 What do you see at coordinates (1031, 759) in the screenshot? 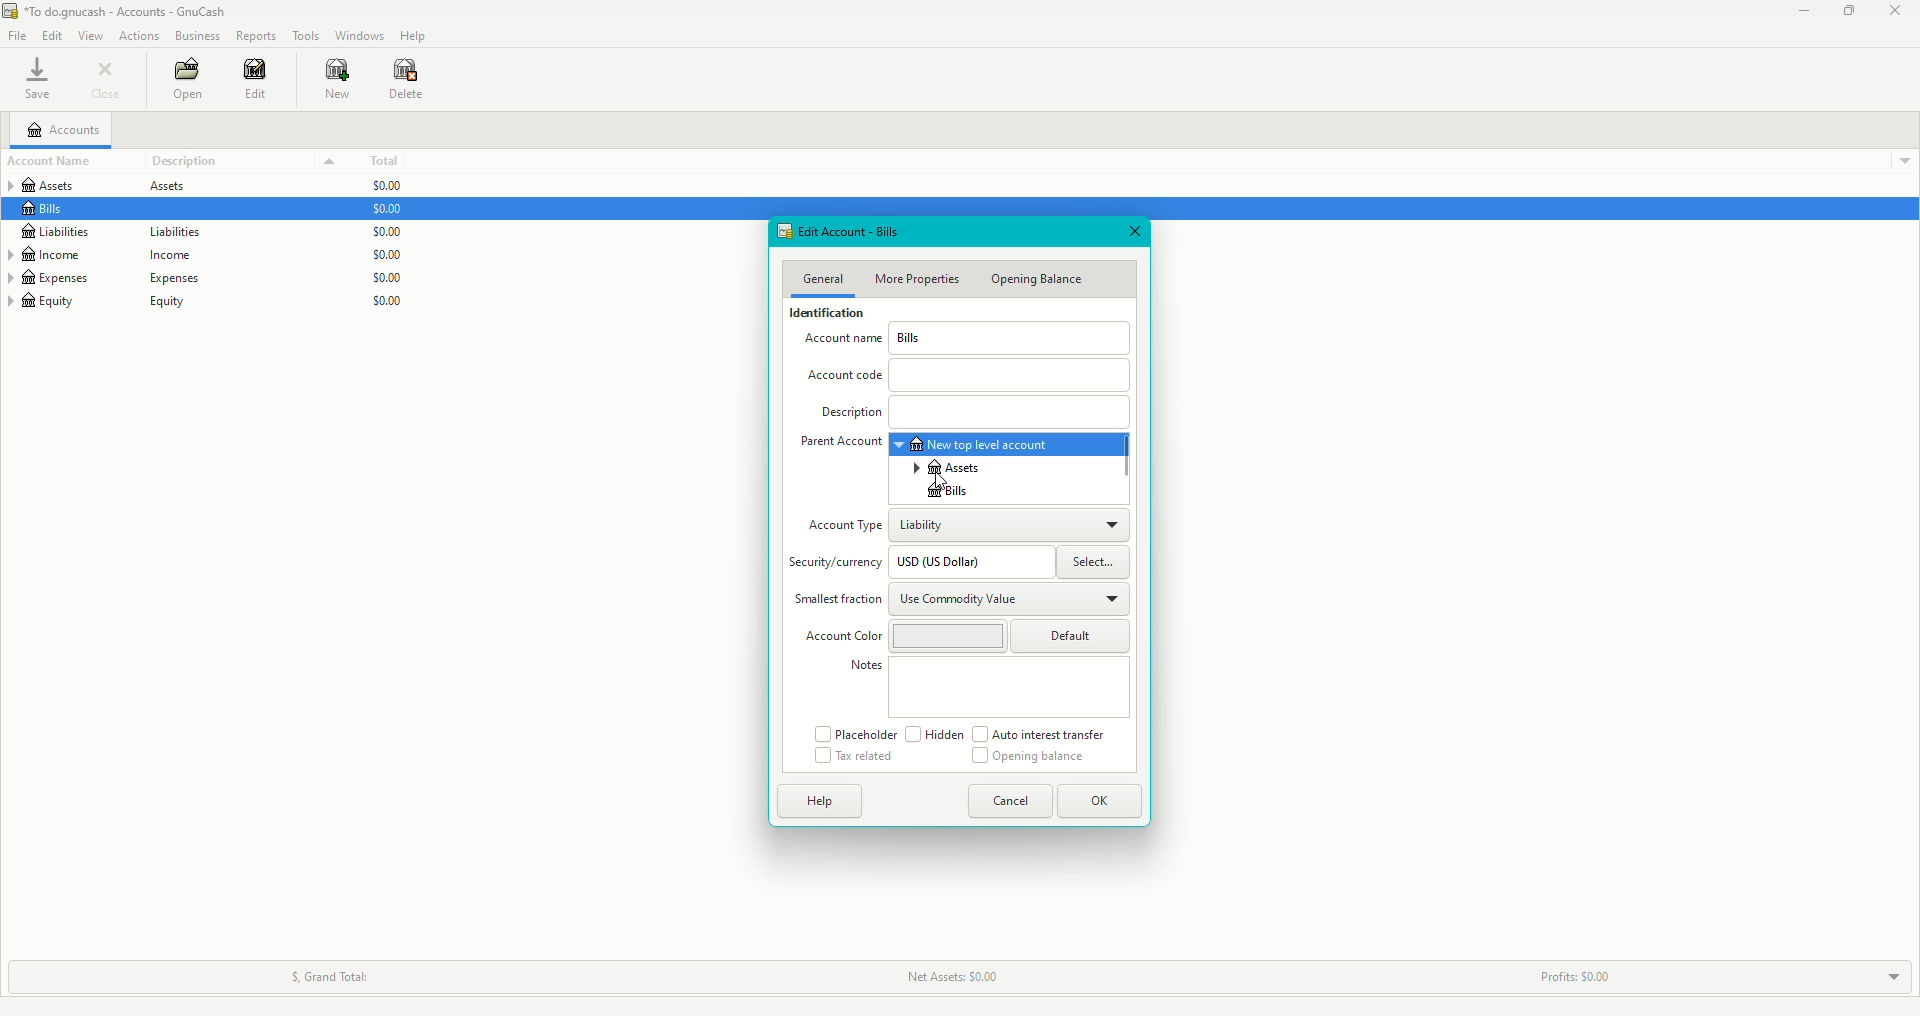
I see `Opening Balance` at bounding box center [1031, 759].